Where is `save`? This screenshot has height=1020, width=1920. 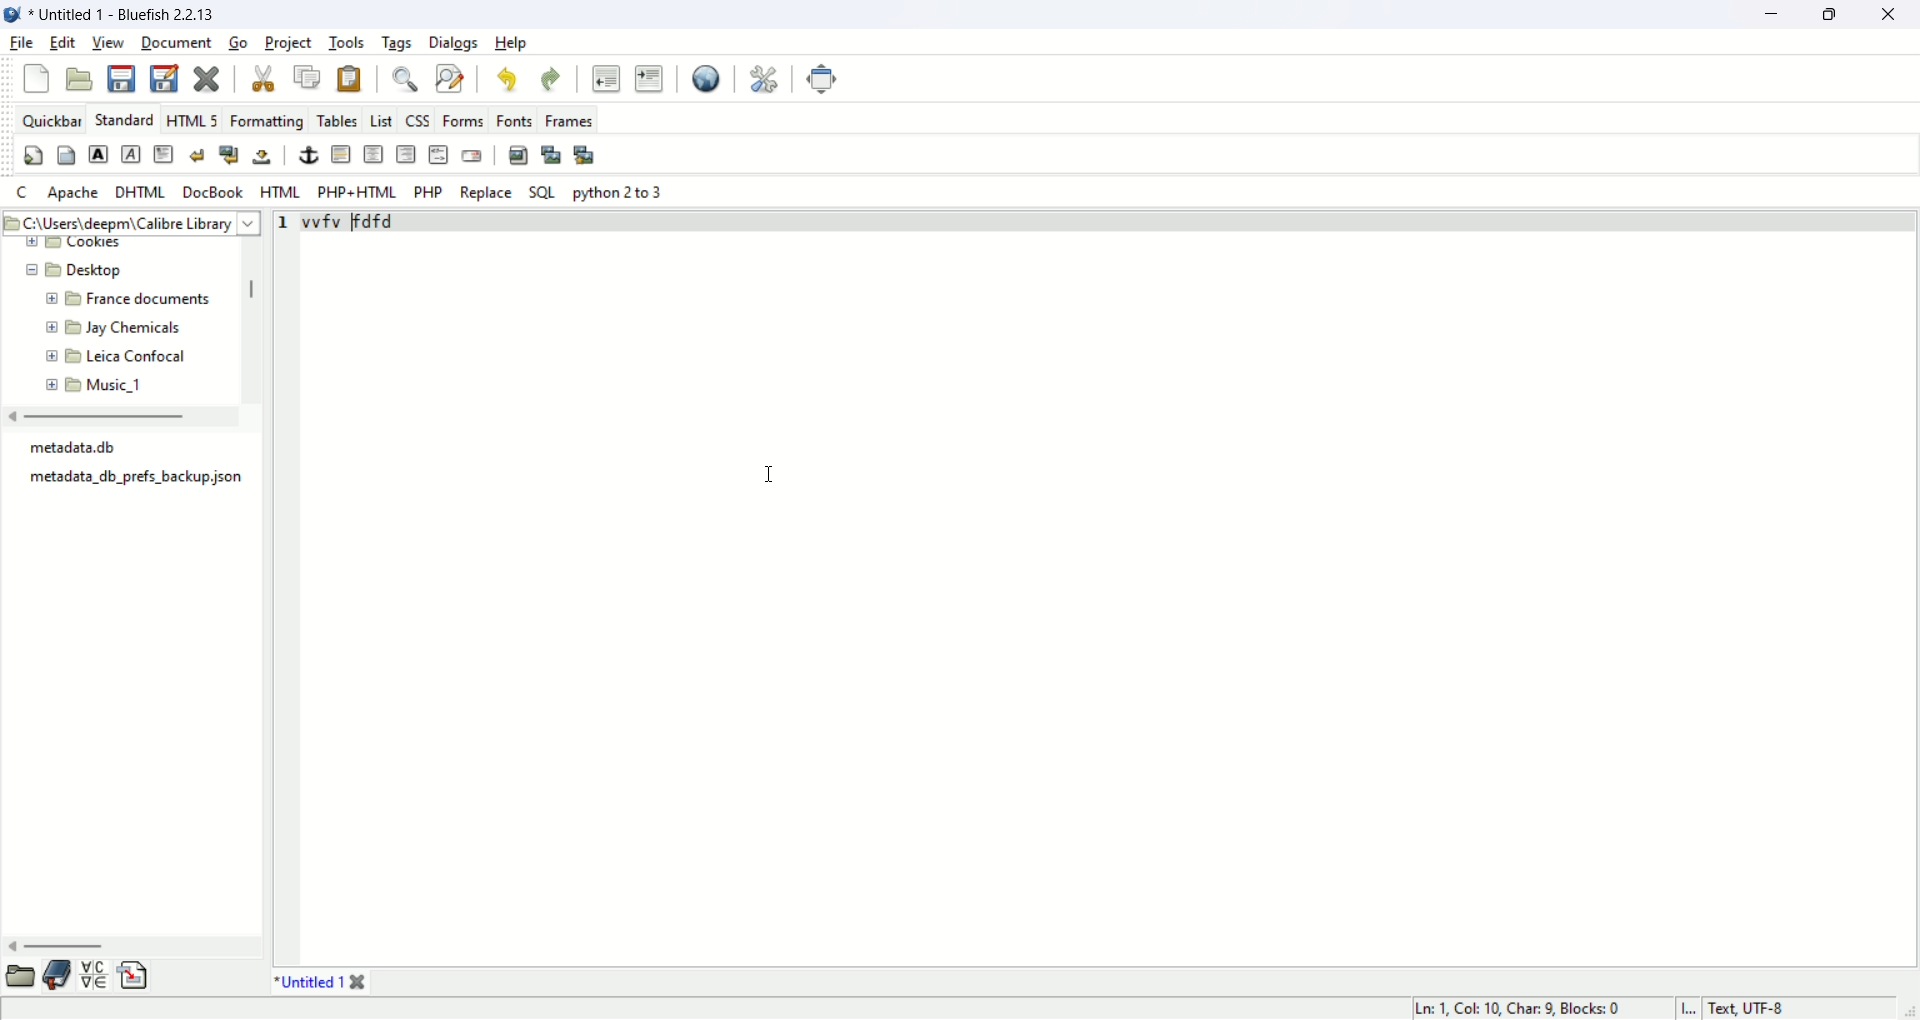 save is located at coordinates (122, 80).